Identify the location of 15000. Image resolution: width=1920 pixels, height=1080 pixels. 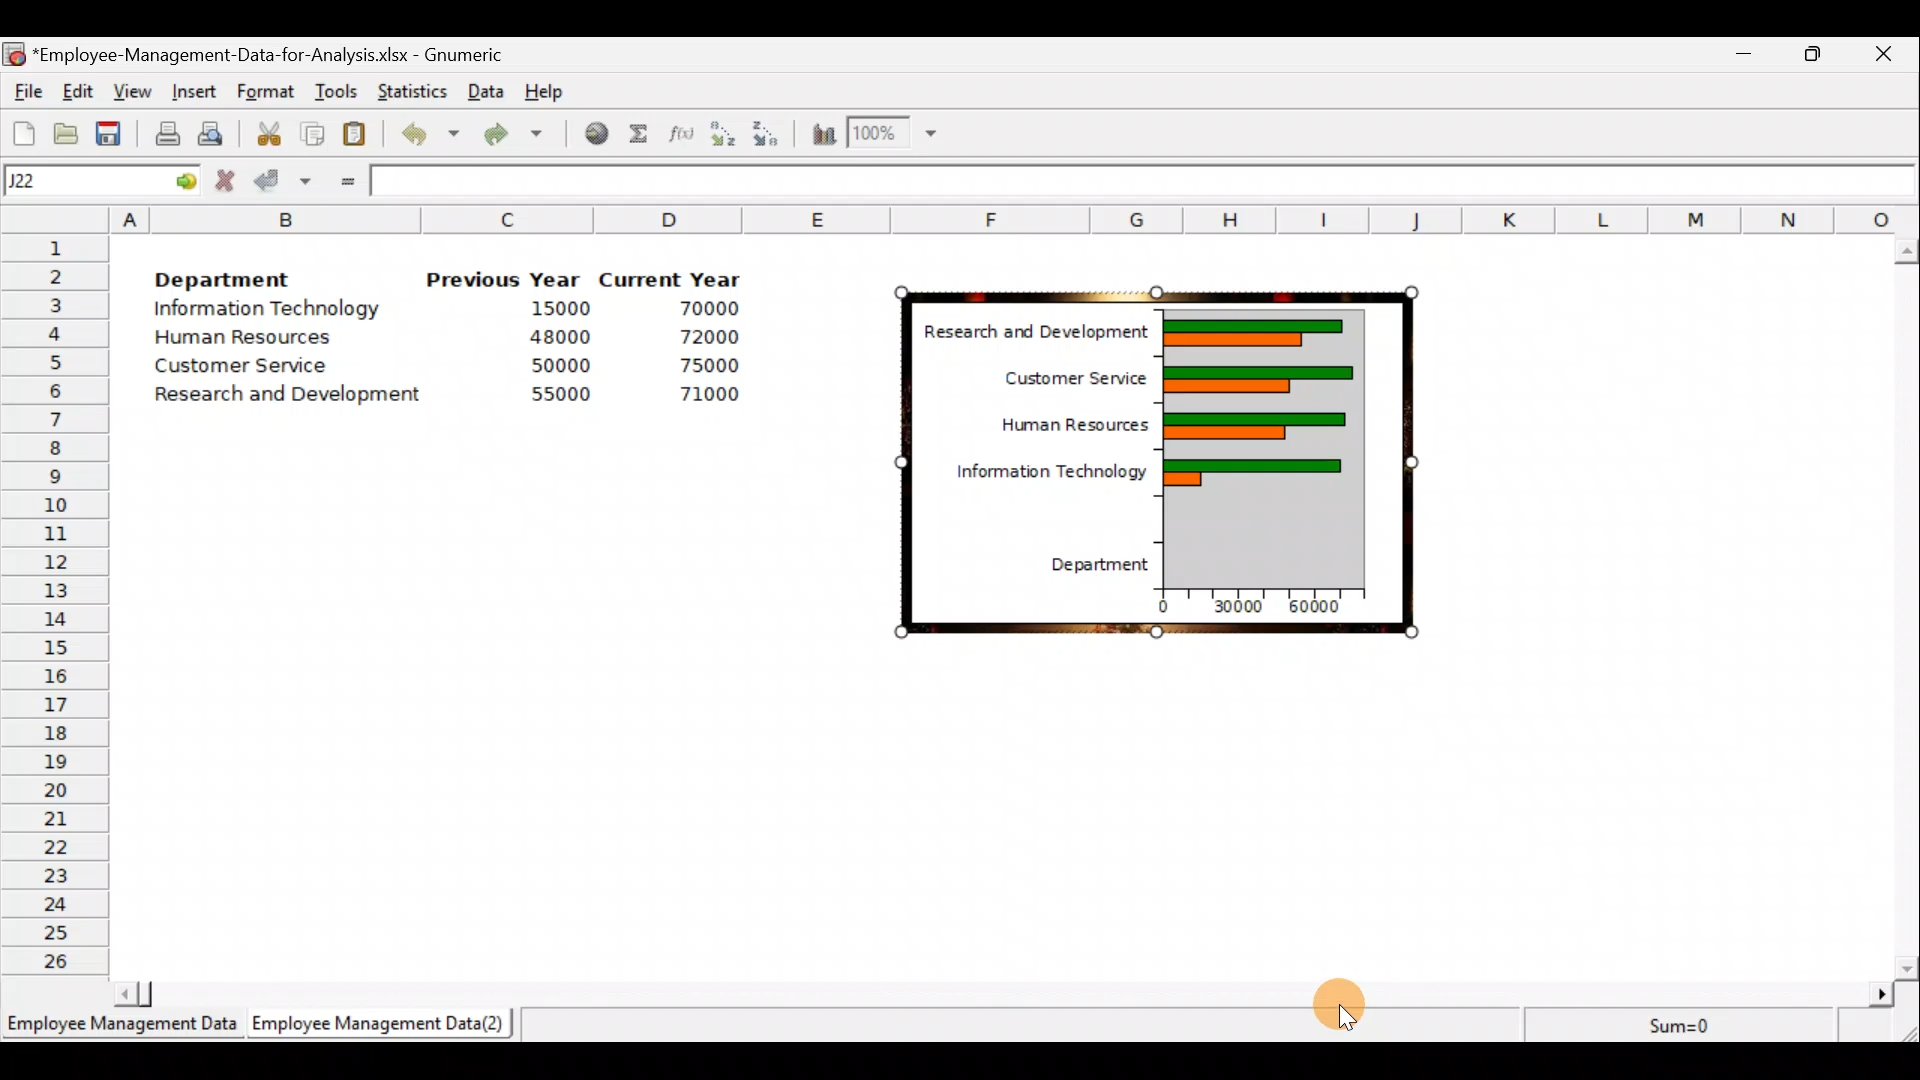
(554, 312).